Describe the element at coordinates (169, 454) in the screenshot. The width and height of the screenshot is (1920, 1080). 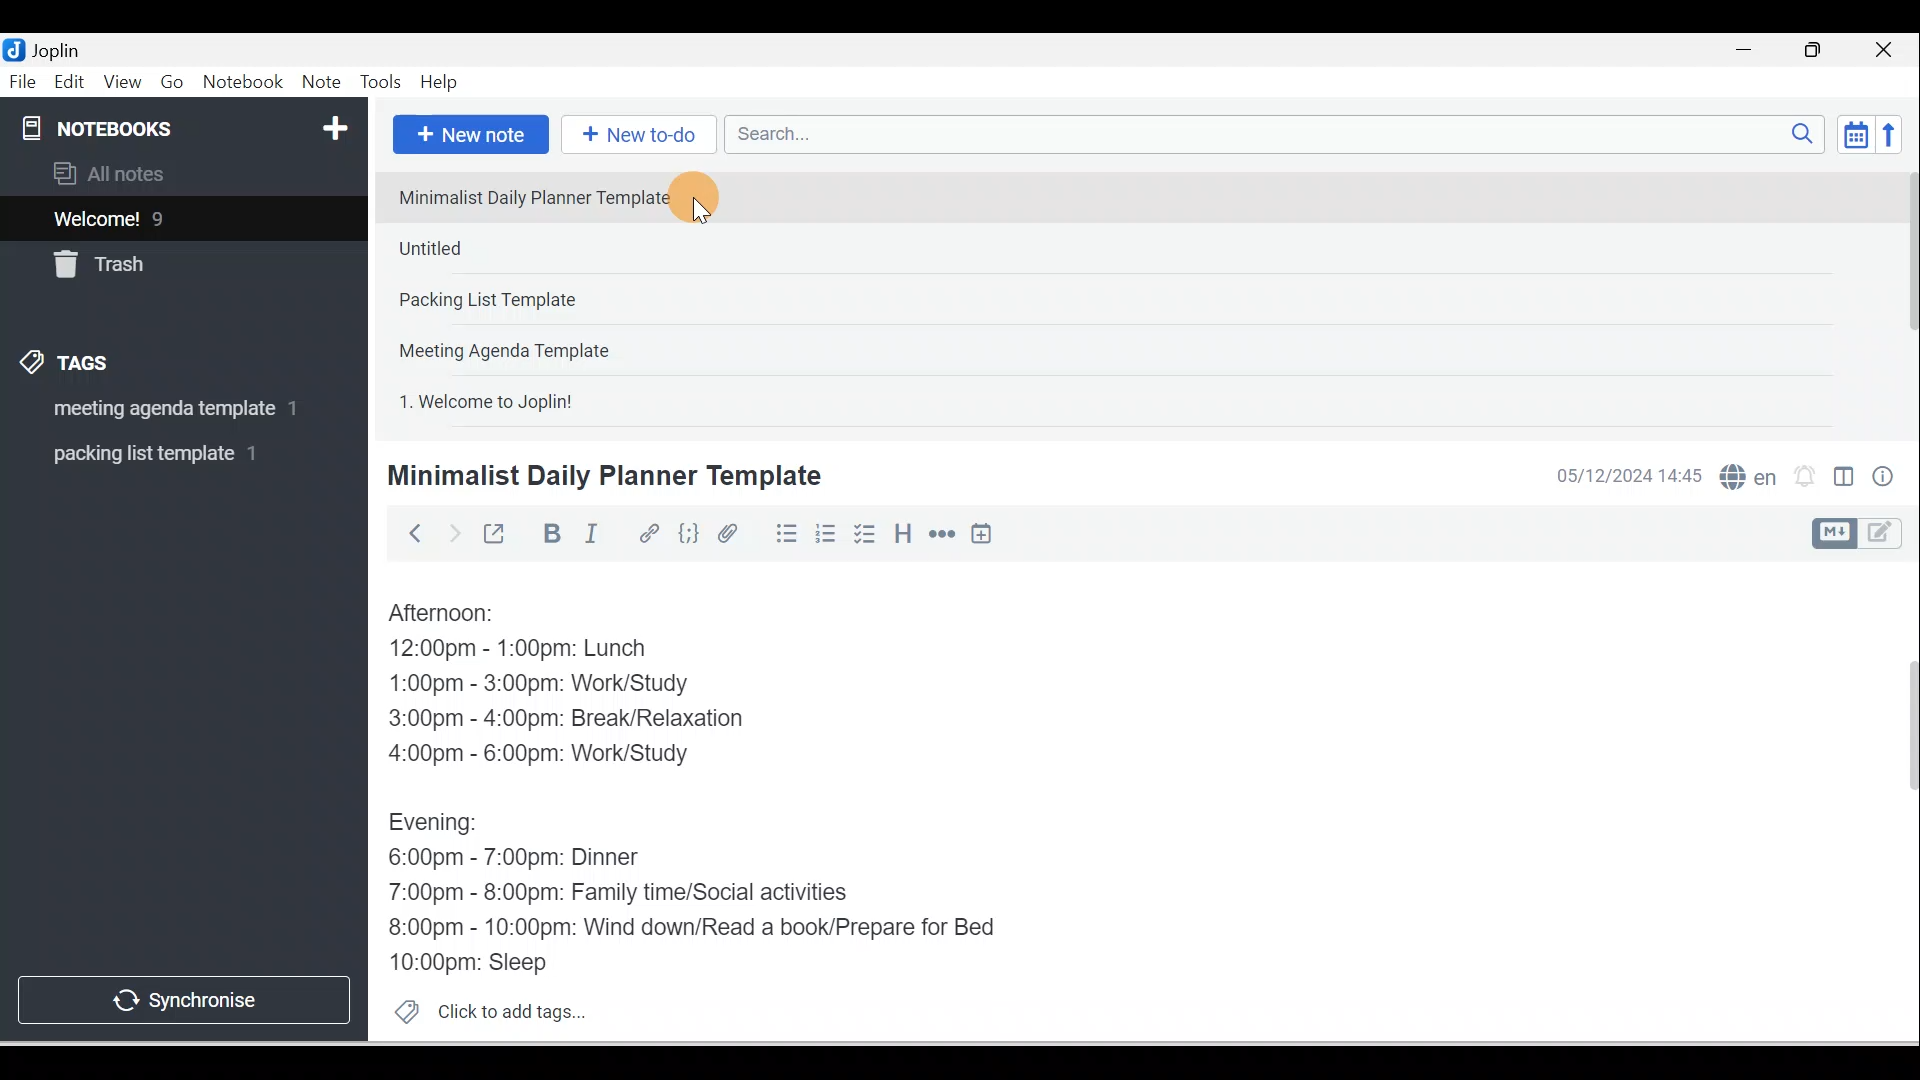
I see `Tag 2` at that location.